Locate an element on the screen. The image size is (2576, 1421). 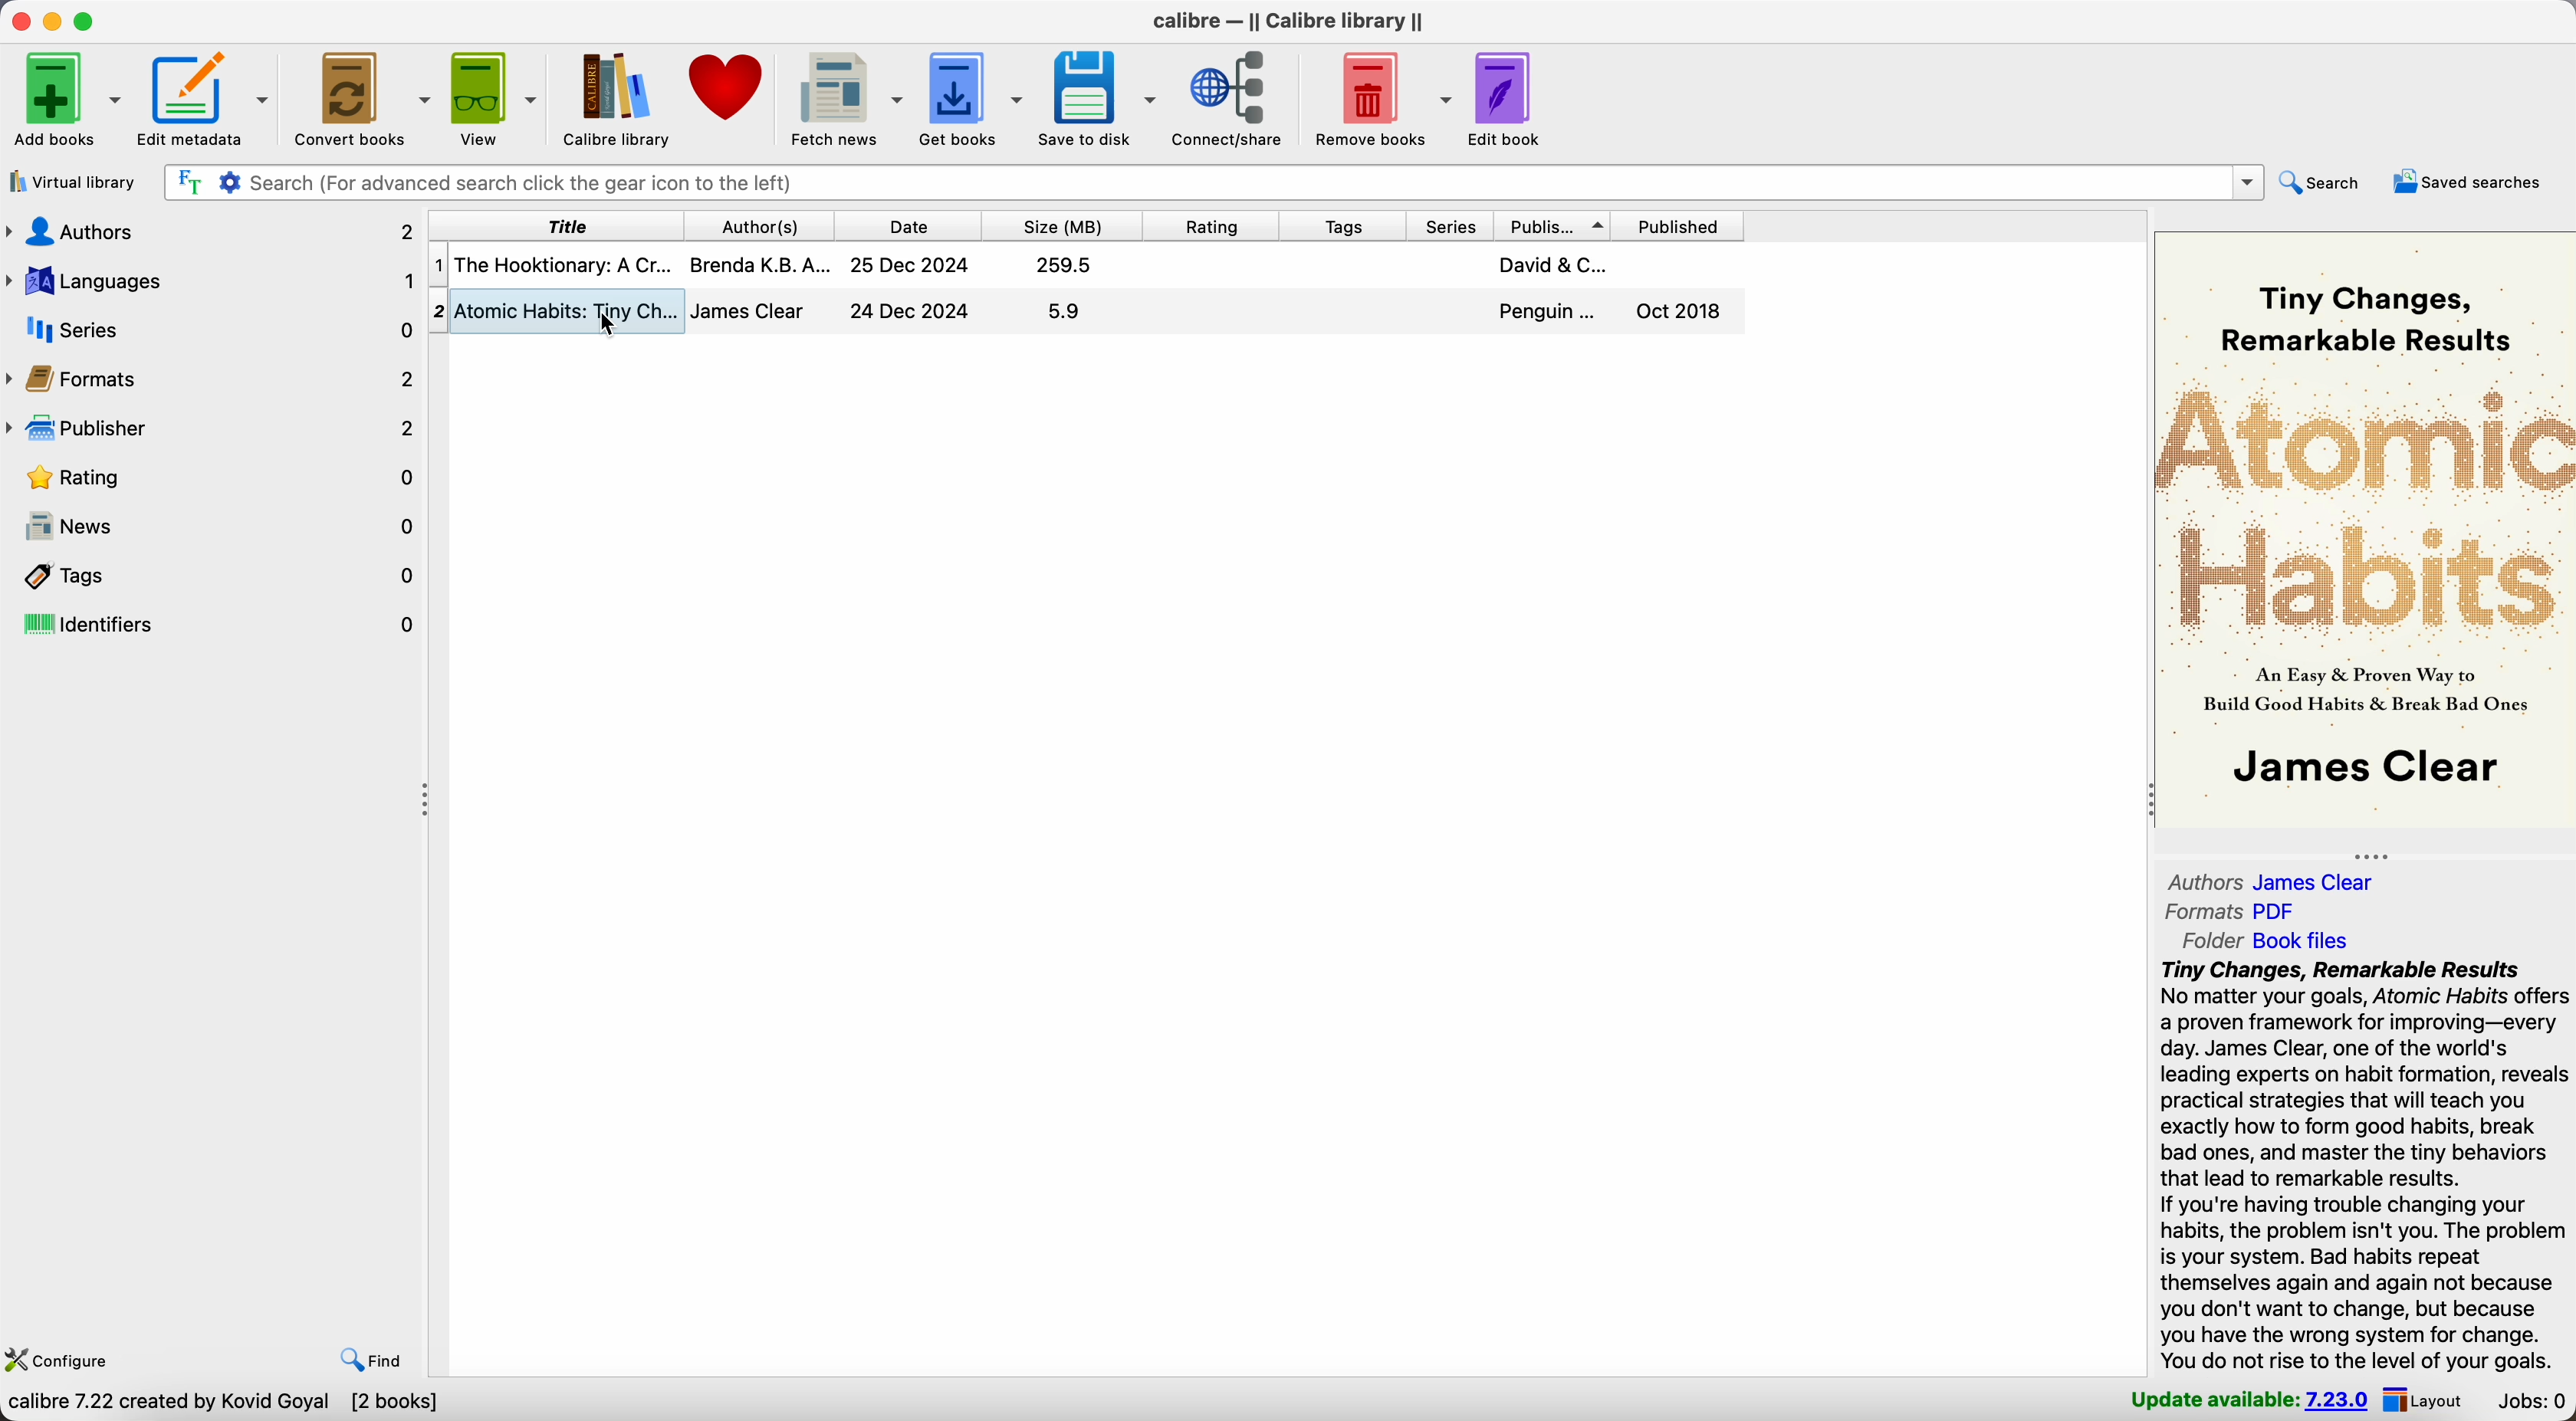
search is located at coordinates (2327, 184).